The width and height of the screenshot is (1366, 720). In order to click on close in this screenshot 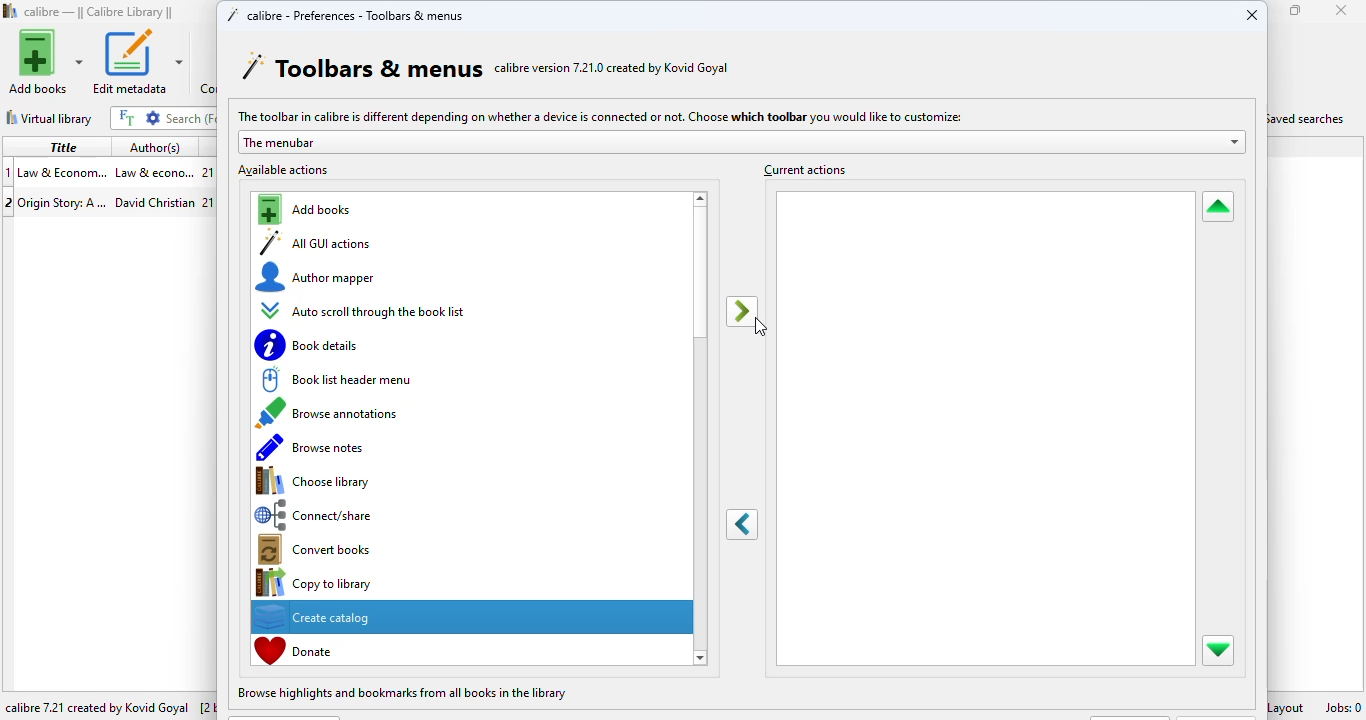, I will do `click(1252, 14)`.